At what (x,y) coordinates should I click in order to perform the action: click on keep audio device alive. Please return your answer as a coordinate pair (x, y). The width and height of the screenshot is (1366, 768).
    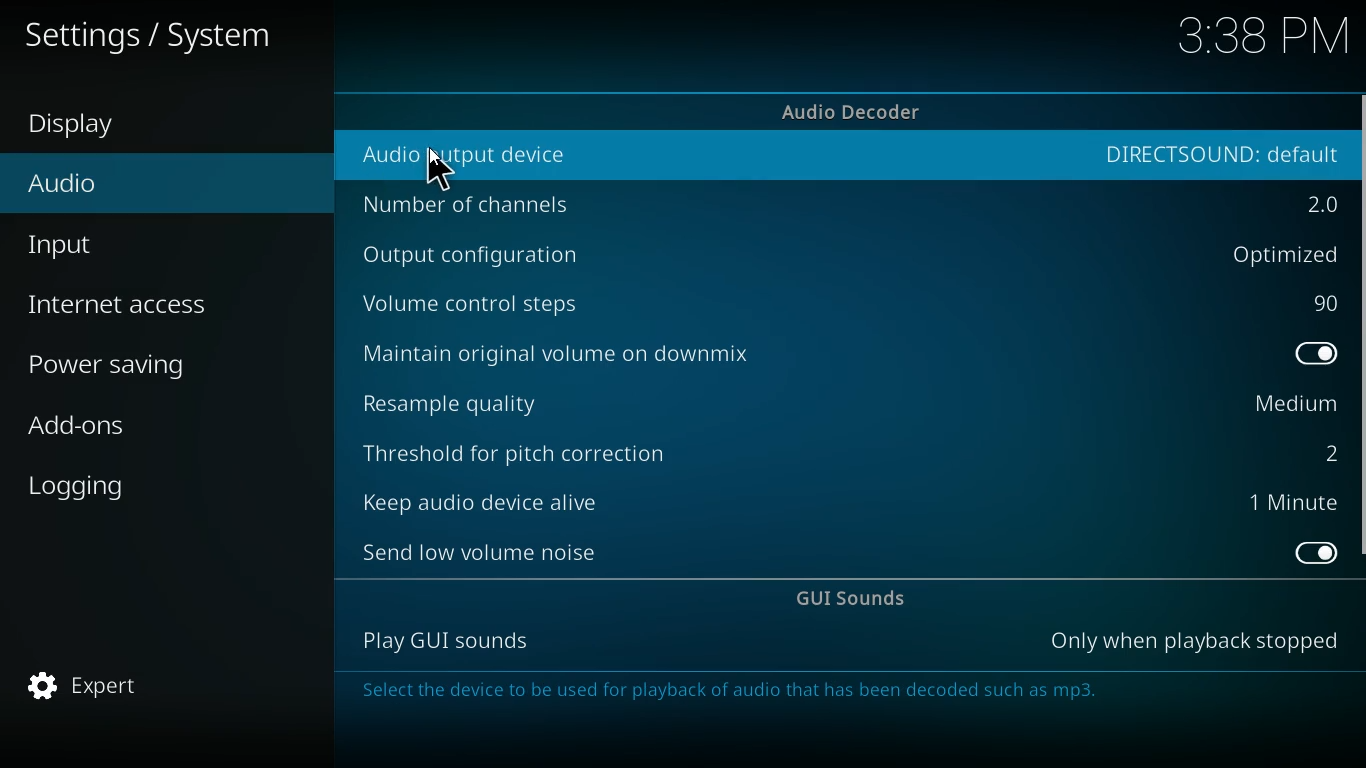
    Looking at the image, I should click on (480, 496).